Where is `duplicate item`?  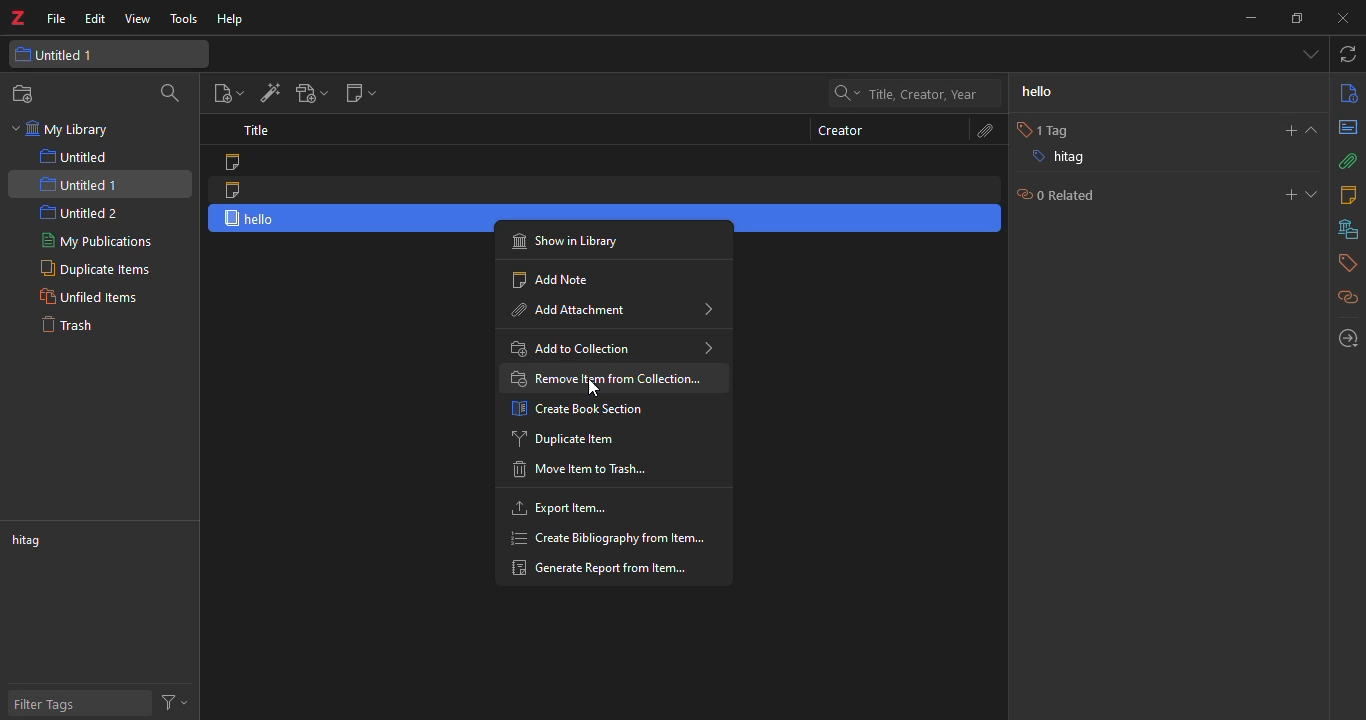
duplicate item is located at coordinates (562, 437).